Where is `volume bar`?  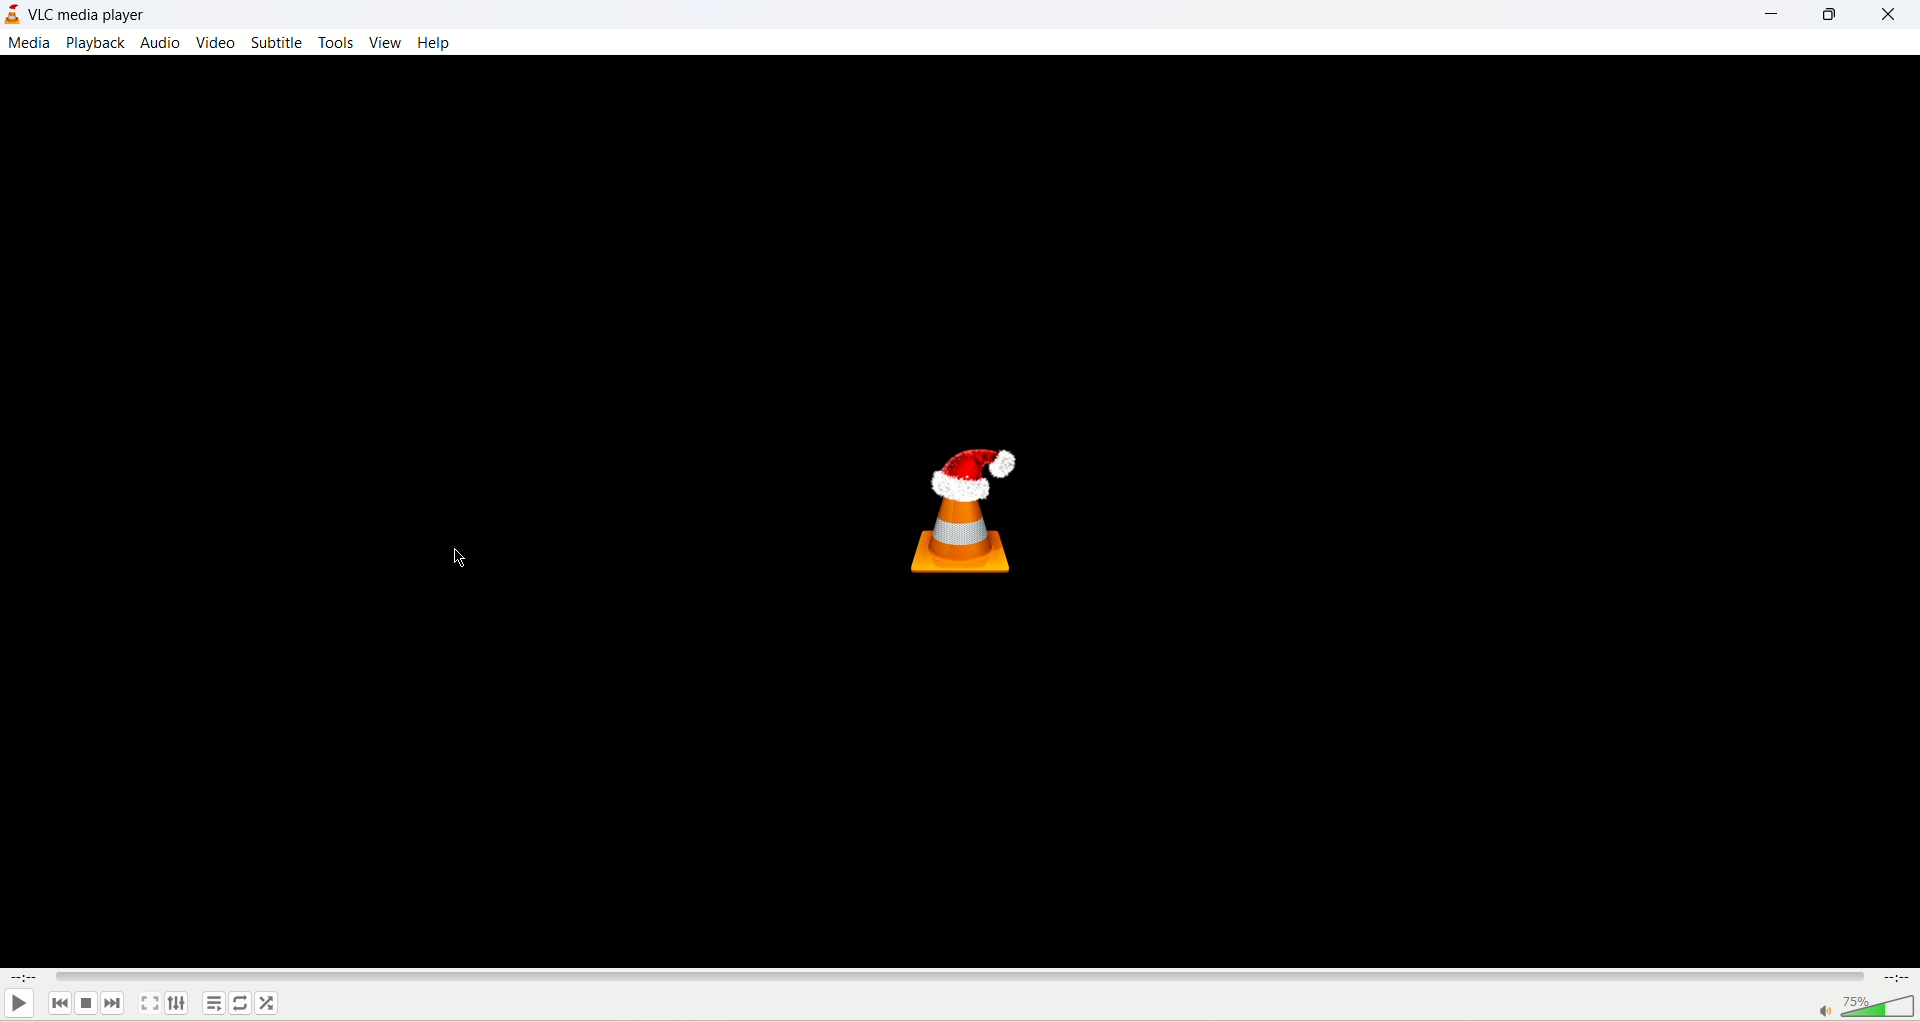 volume bar is located at coordinates (1866, 1006).